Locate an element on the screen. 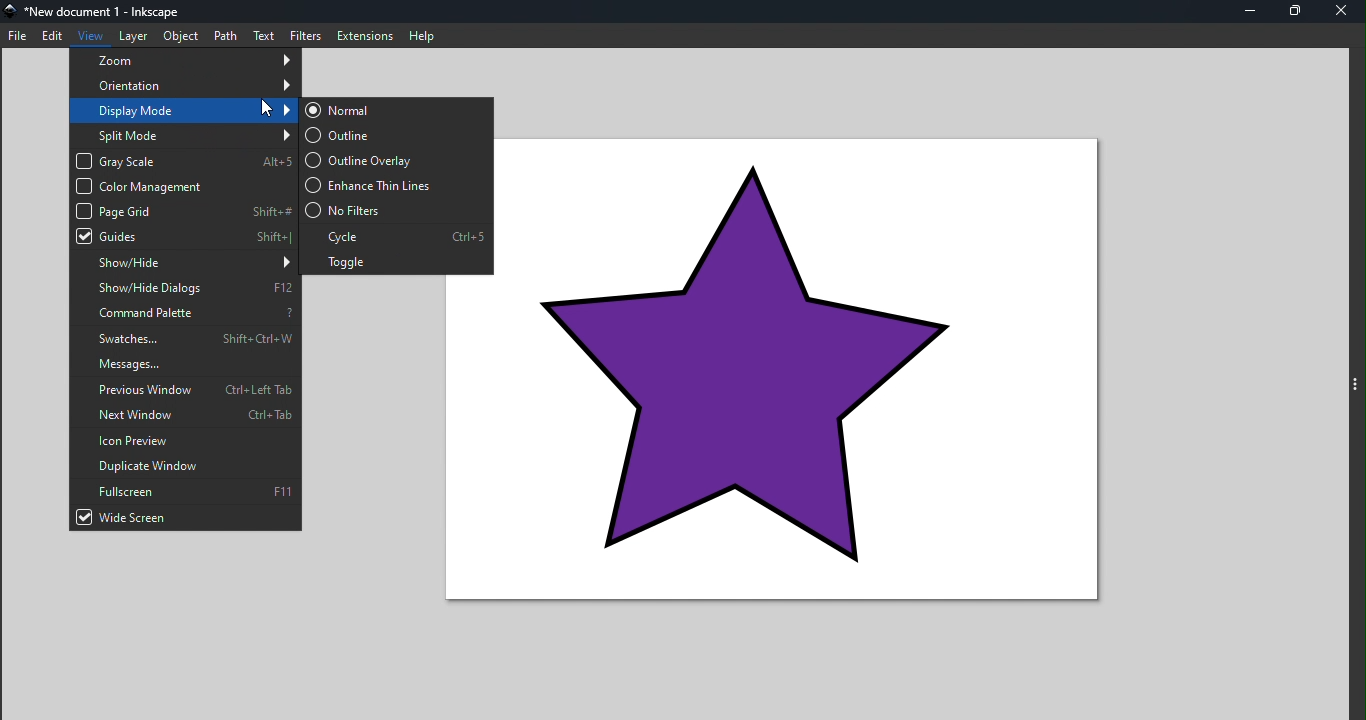 The image size is (1366, 720). No filters is located at coordinates (395, 208).